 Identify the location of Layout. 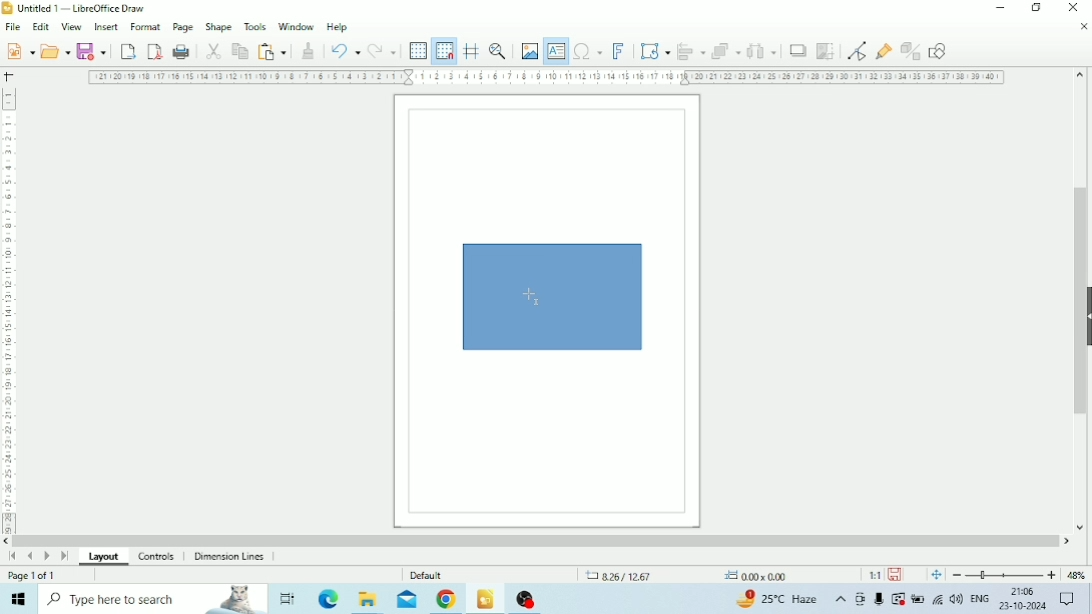
(104, 558).